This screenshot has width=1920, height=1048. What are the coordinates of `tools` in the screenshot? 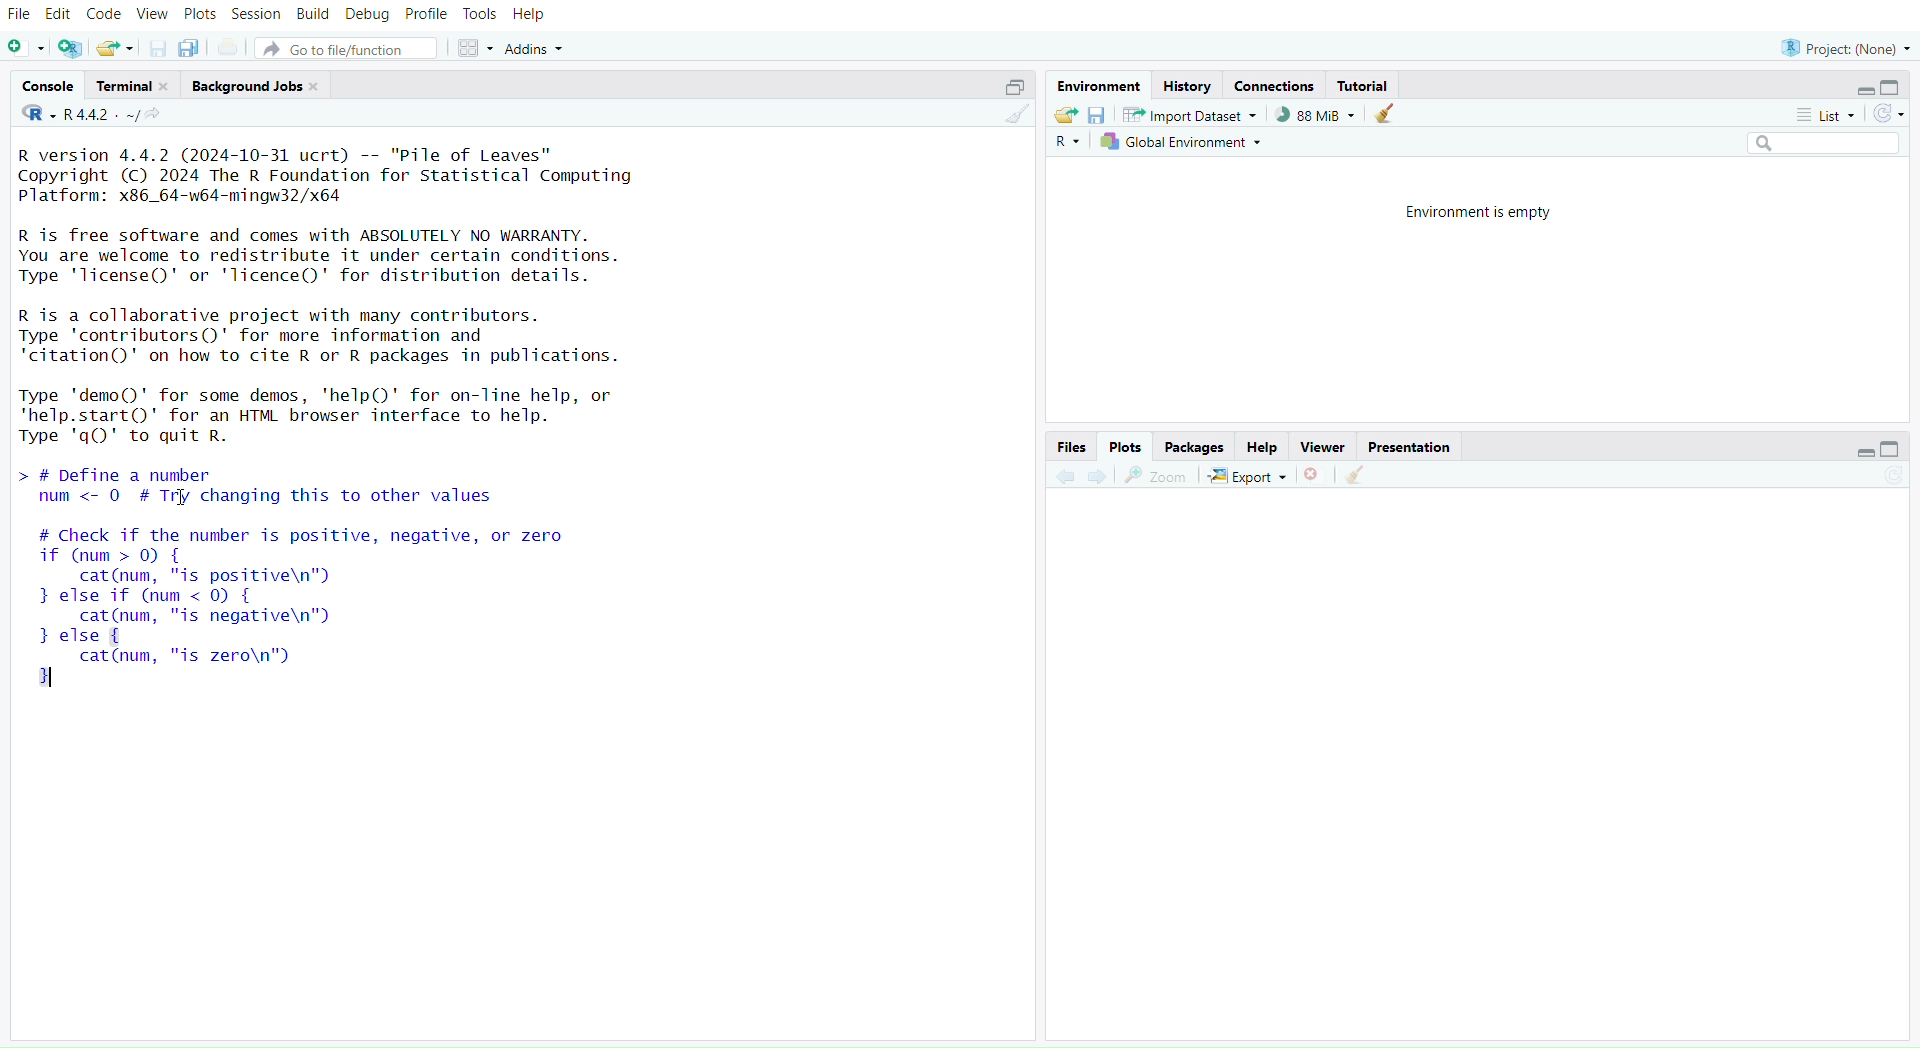 It's located at (481, 14).